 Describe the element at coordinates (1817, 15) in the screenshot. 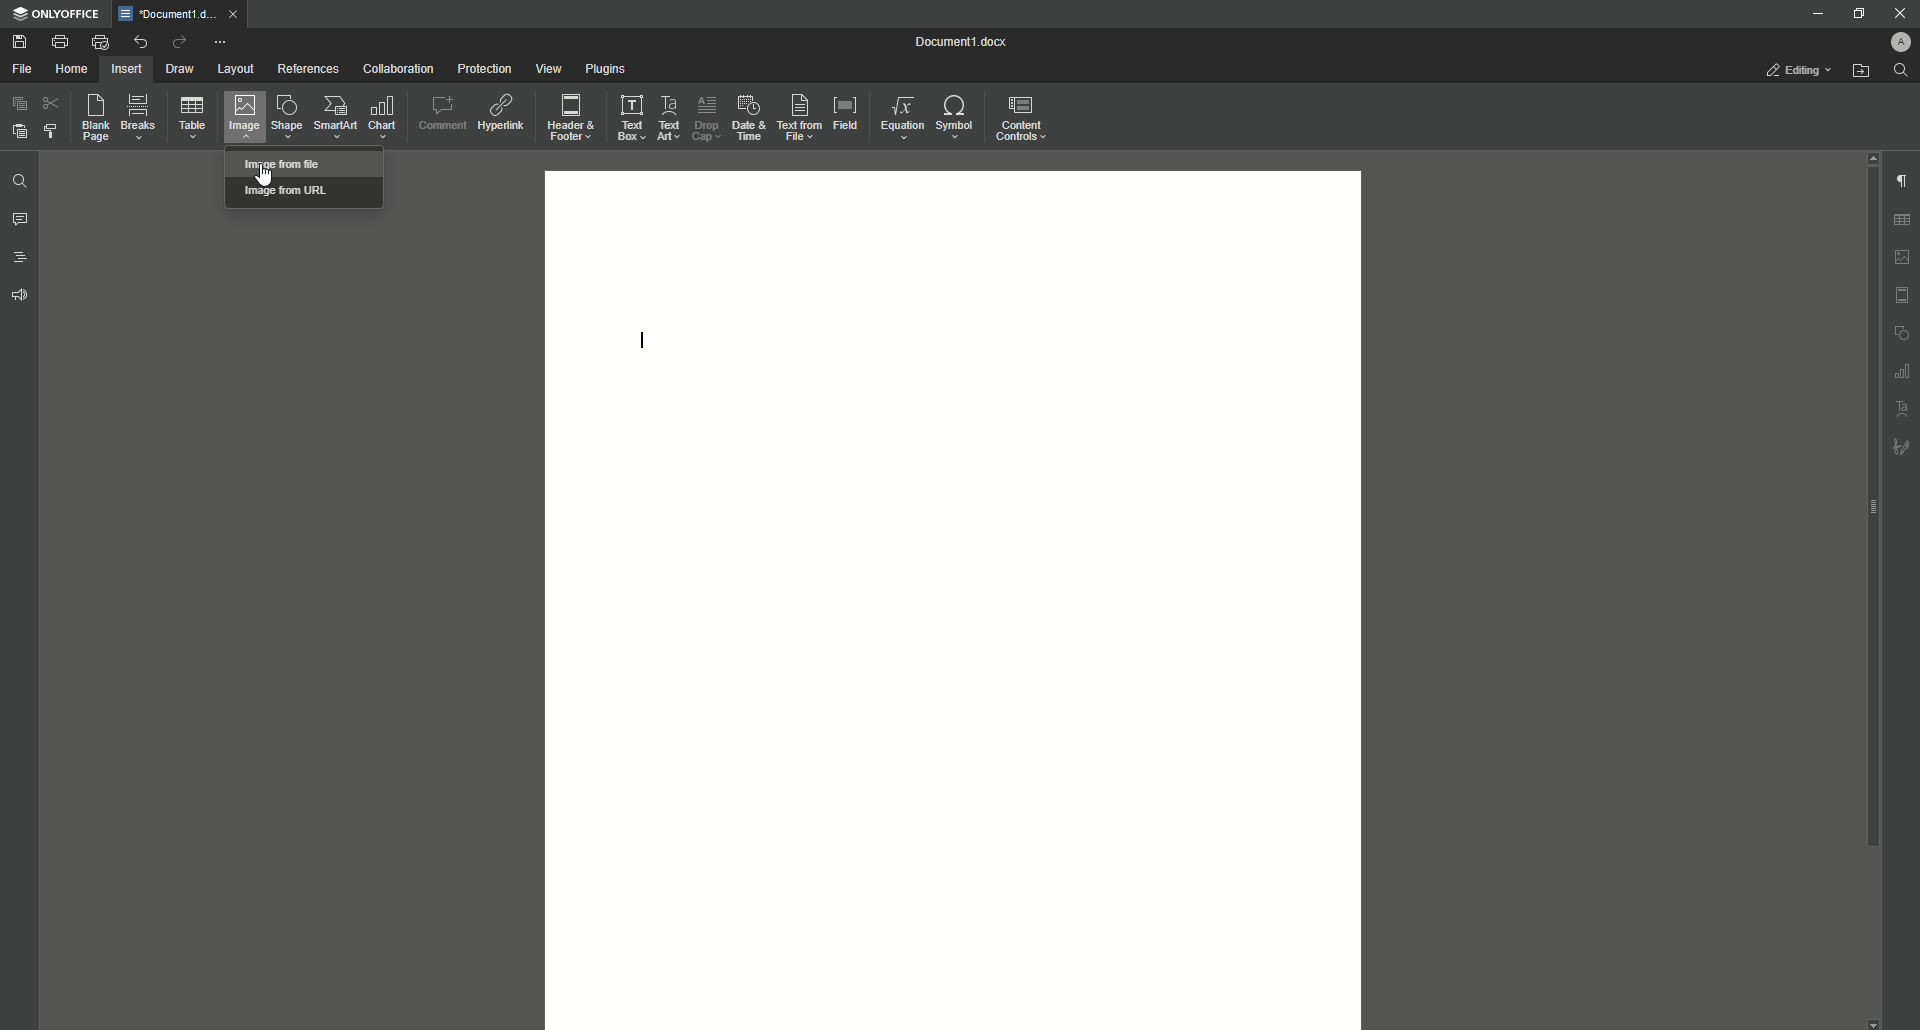

I see `Minimize` at that location.